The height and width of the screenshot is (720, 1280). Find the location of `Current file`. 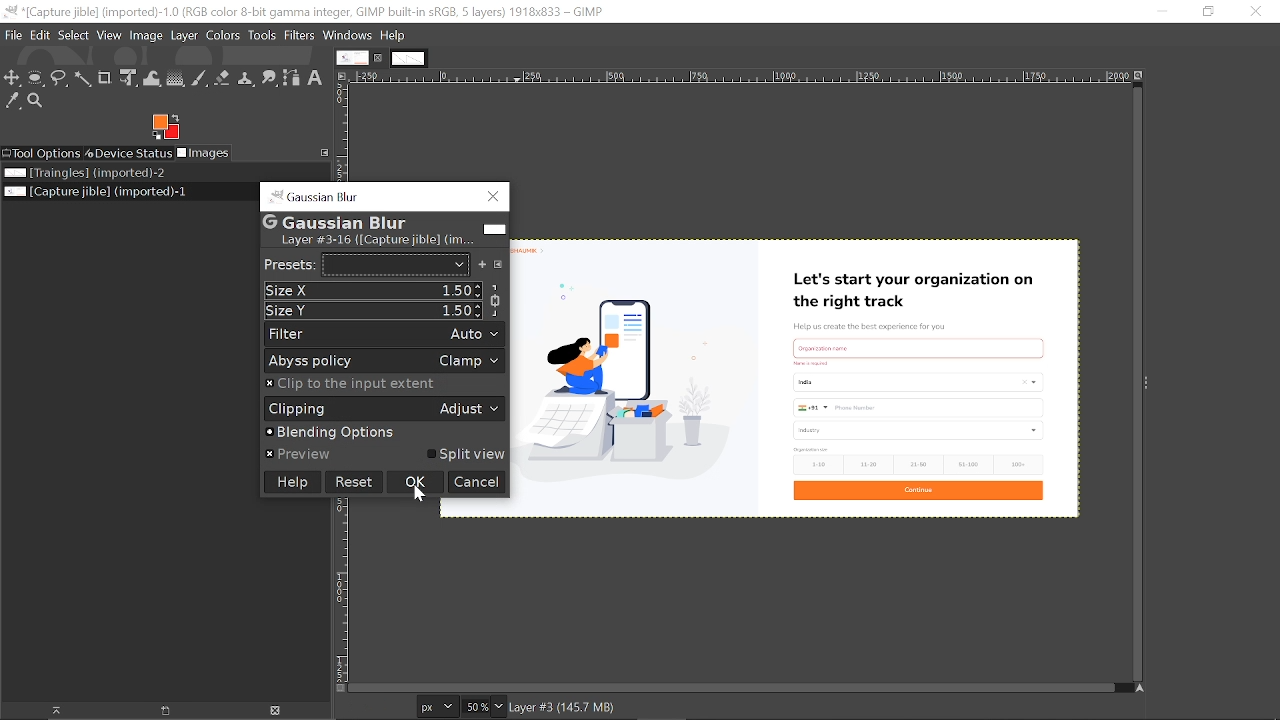

Current file is located at coordinates (94, 191).